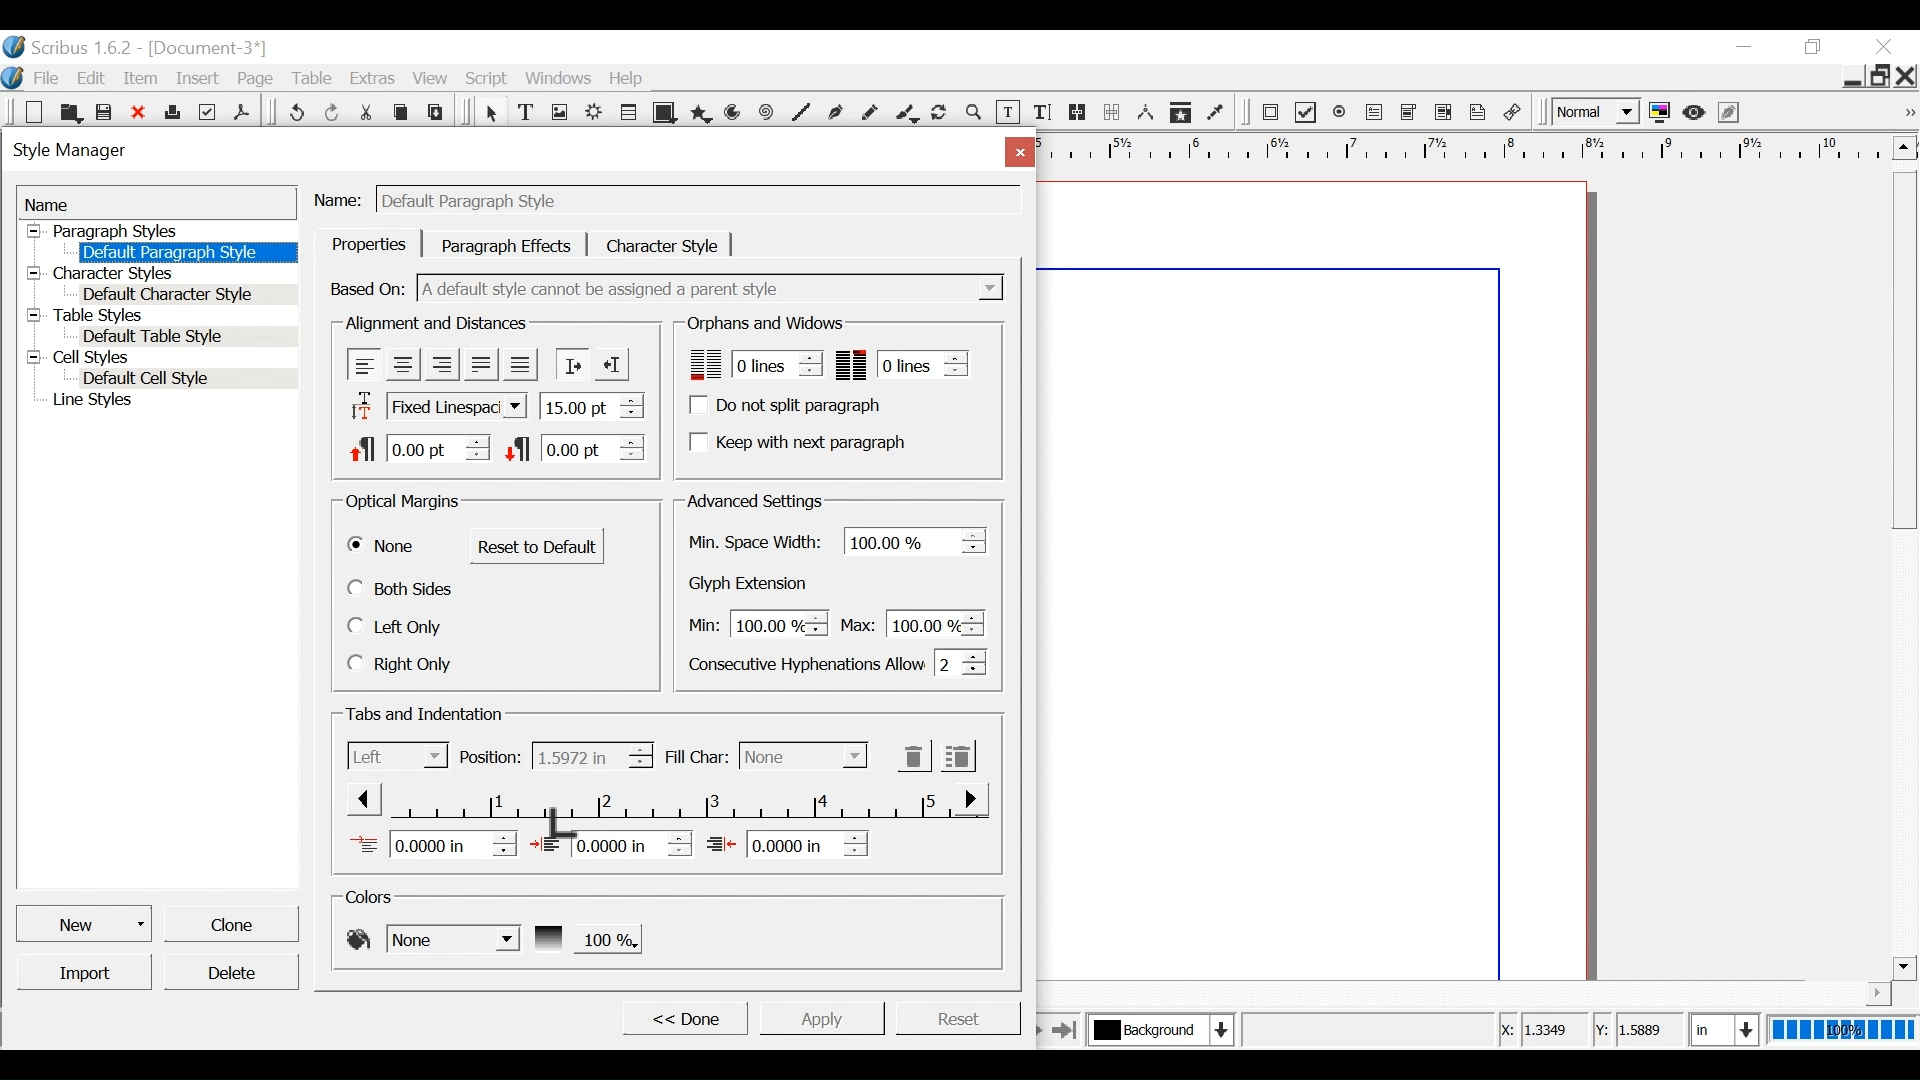  I want to click on Close, so click(1907, 75).